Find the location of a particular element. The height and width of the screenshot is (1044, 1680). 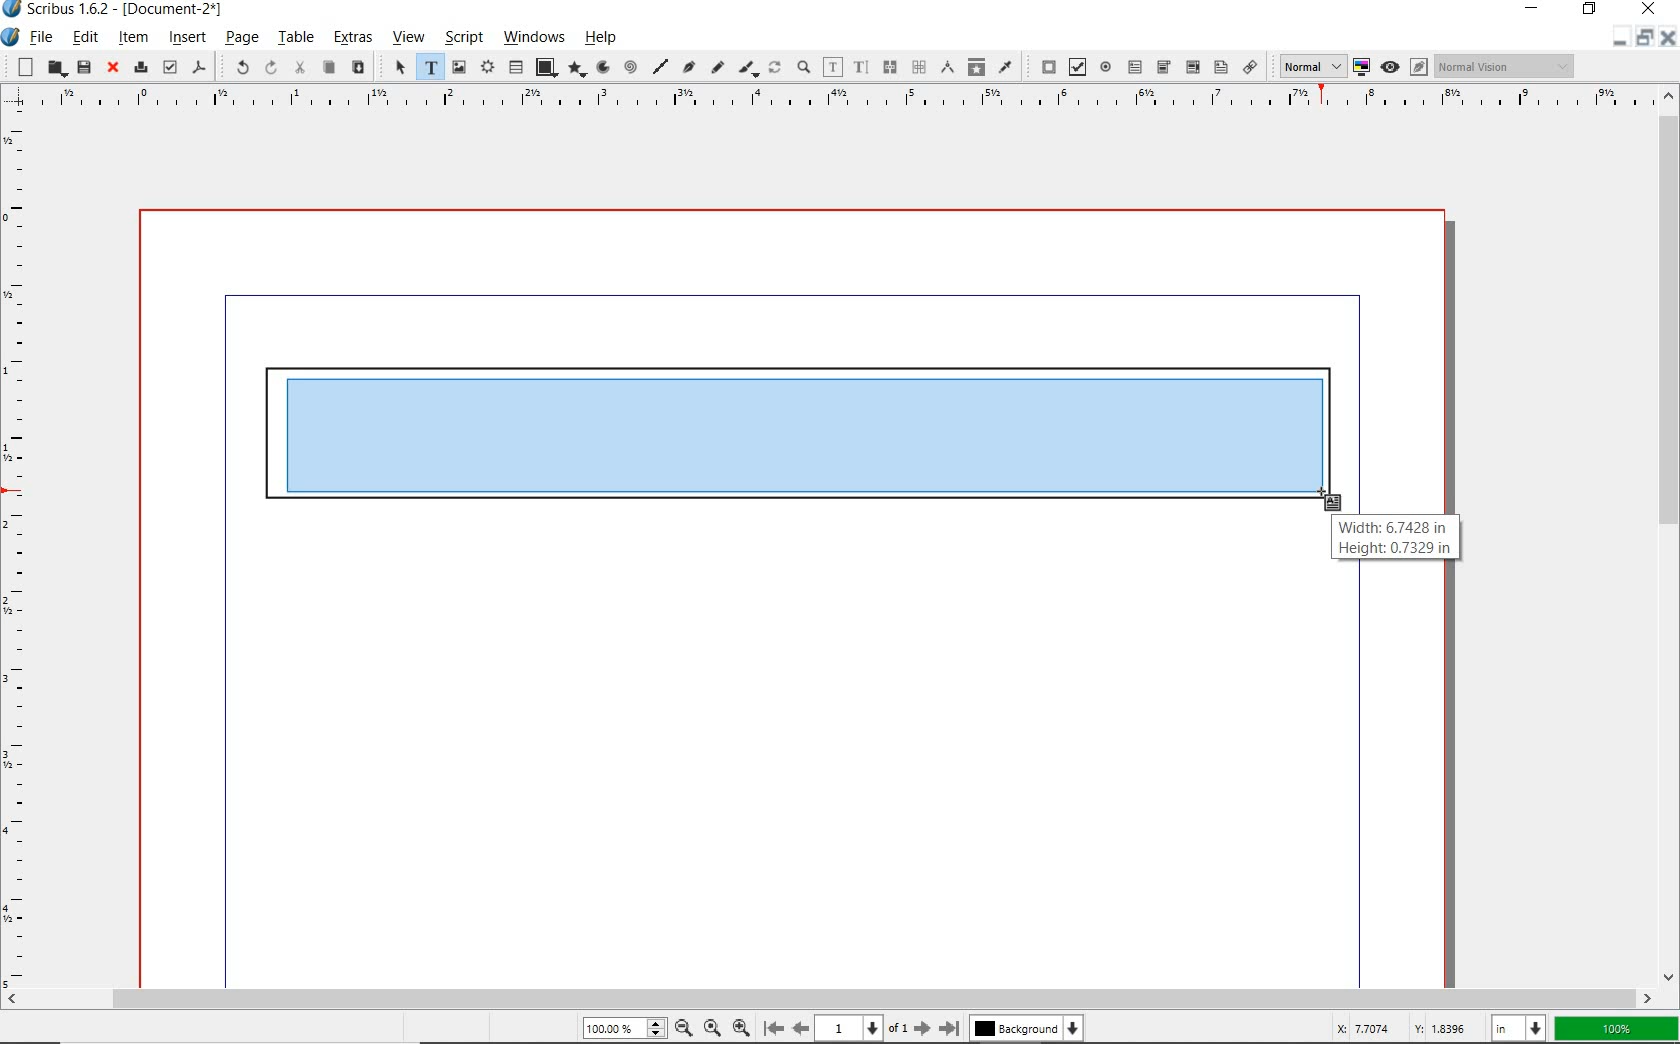

toggle color is located at coordinates (1359, 68).